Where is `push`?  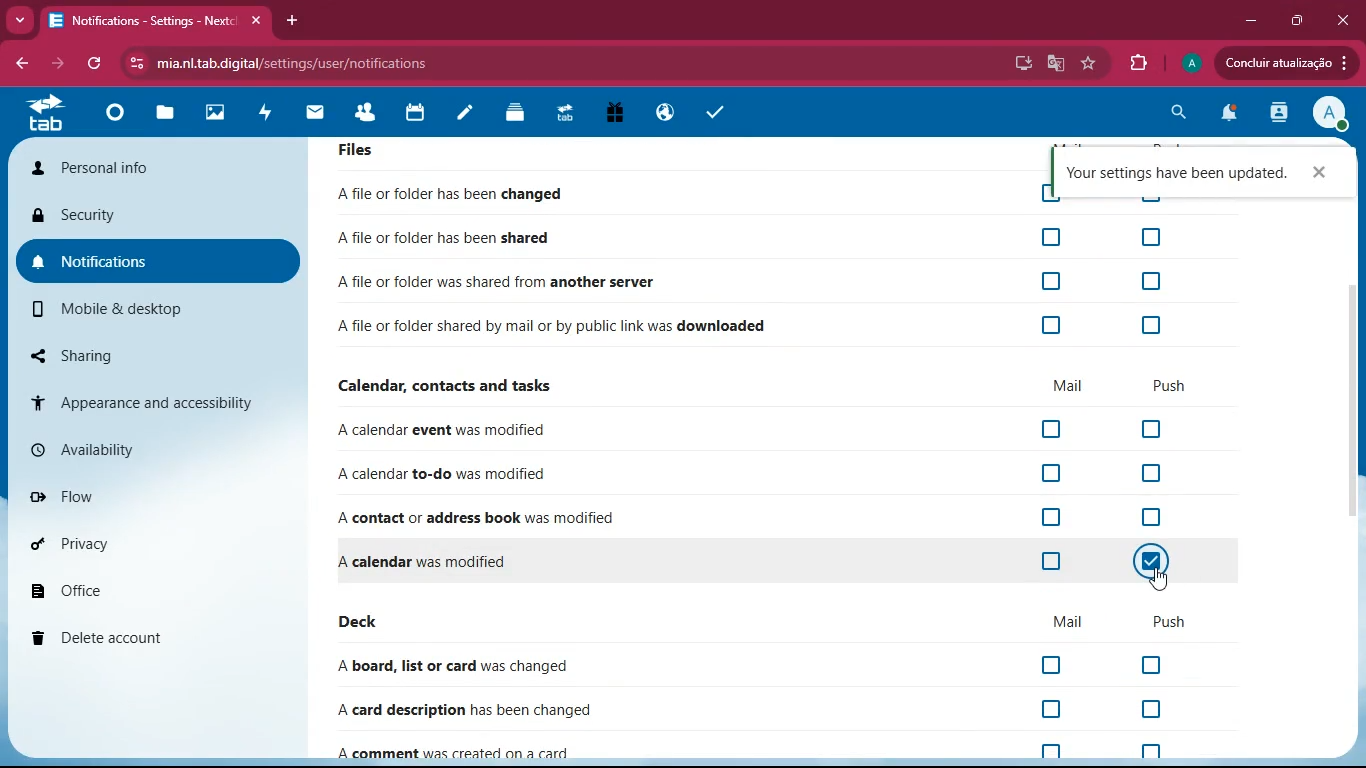
push is located at coordinates (1166, 622).